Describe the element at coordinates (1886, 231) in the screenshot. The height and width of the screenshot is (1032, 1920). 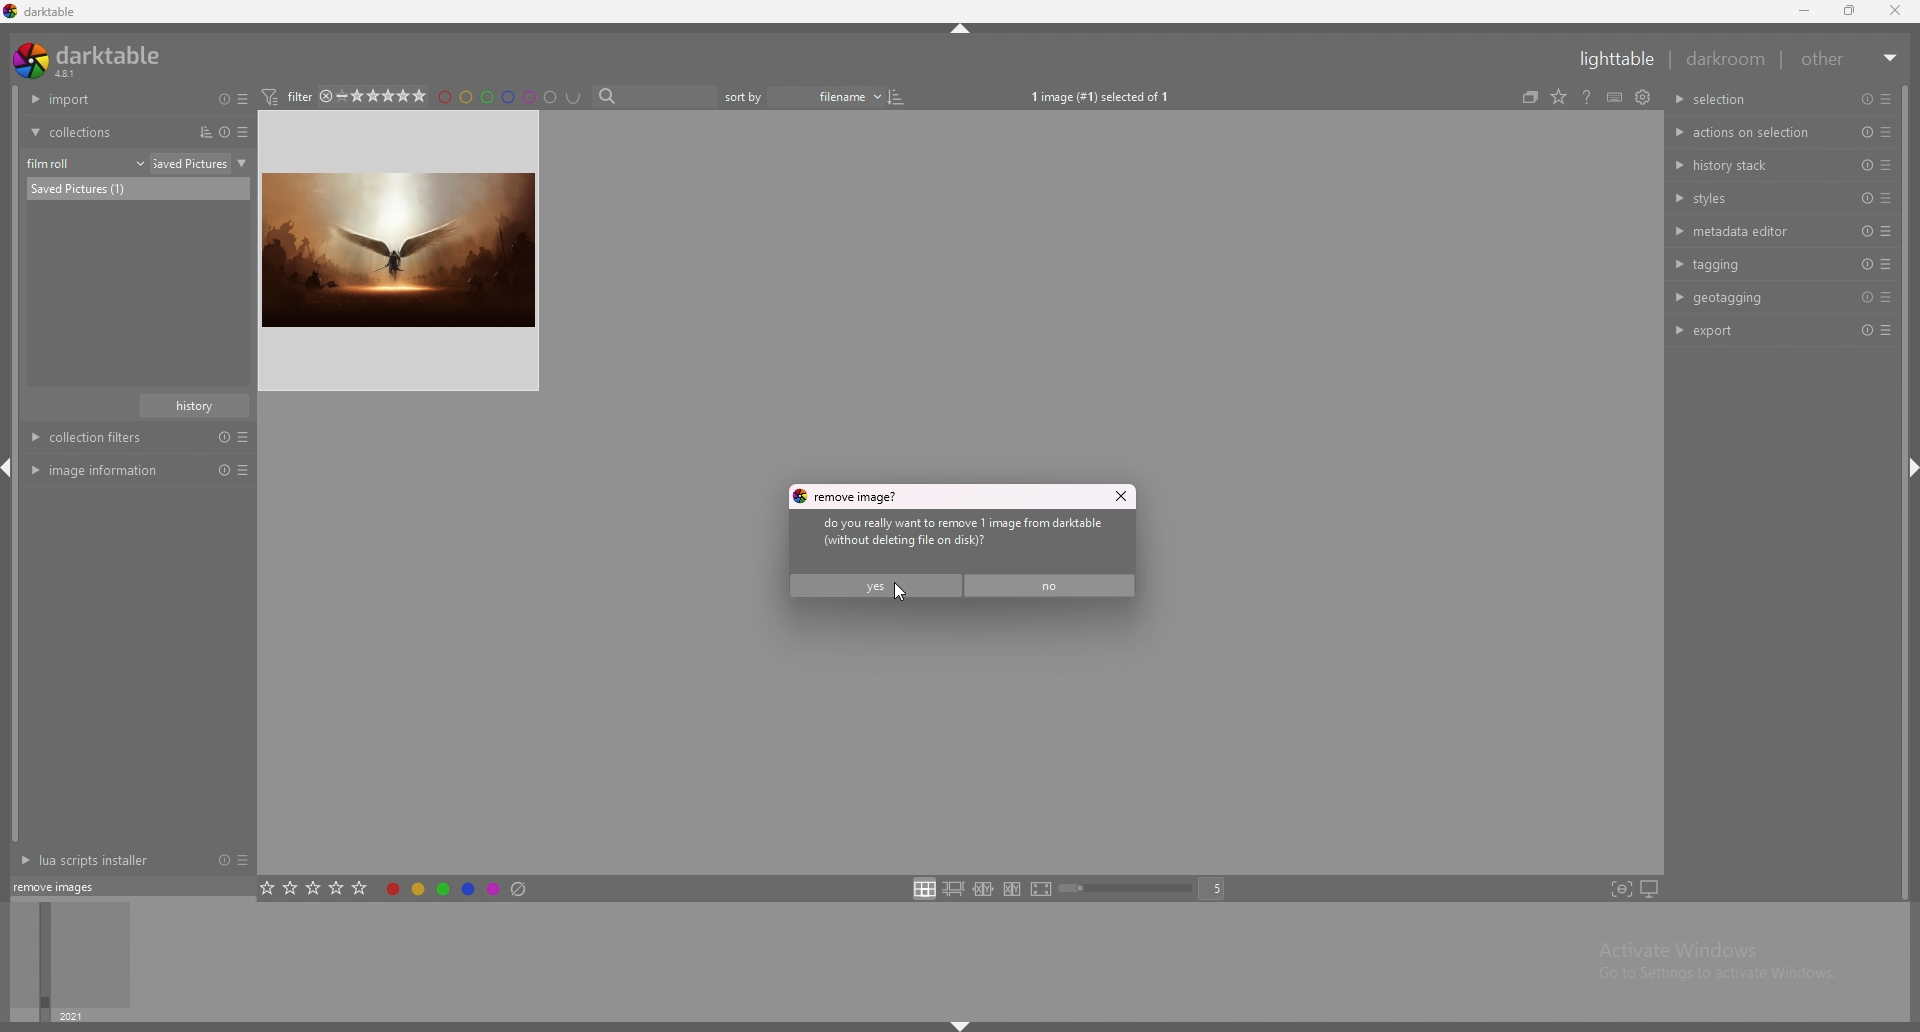
I see `presets` at that location.